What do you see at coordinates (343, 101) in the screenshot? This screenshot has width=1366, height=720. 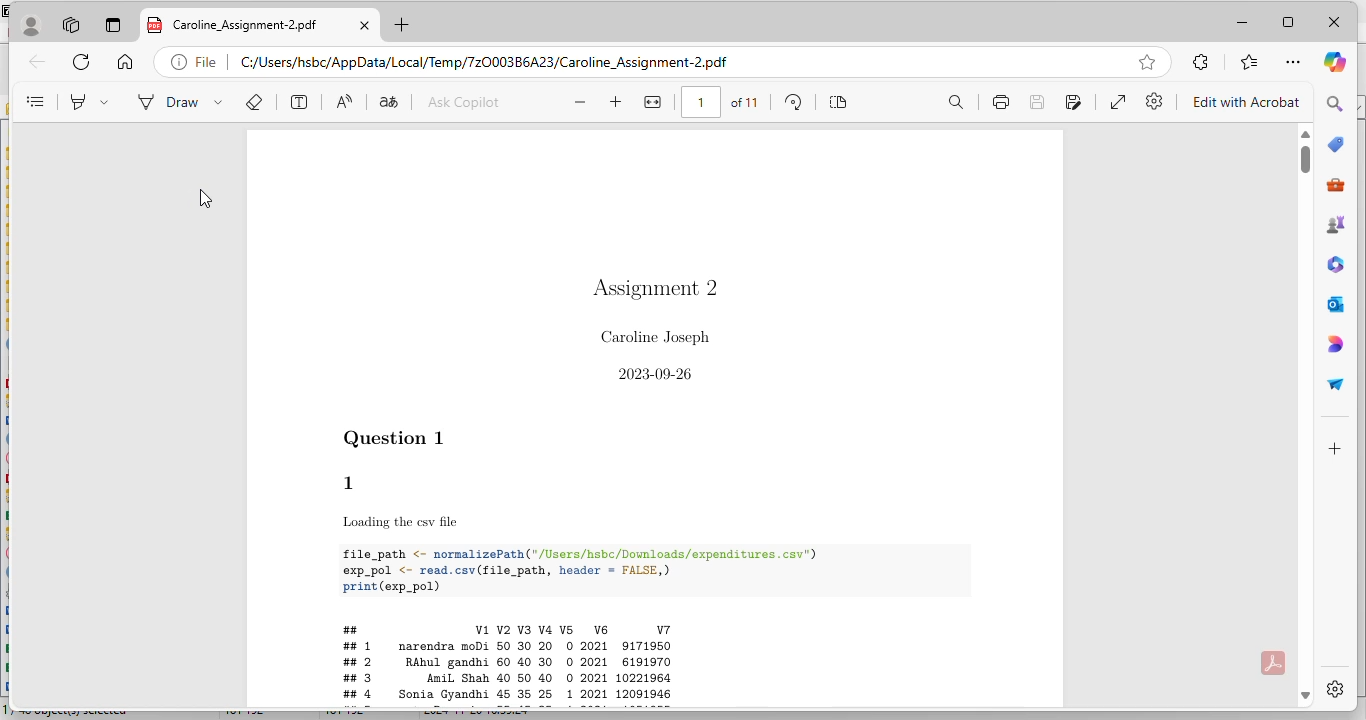 I see `read aloud` at bounding box center [343, 101].